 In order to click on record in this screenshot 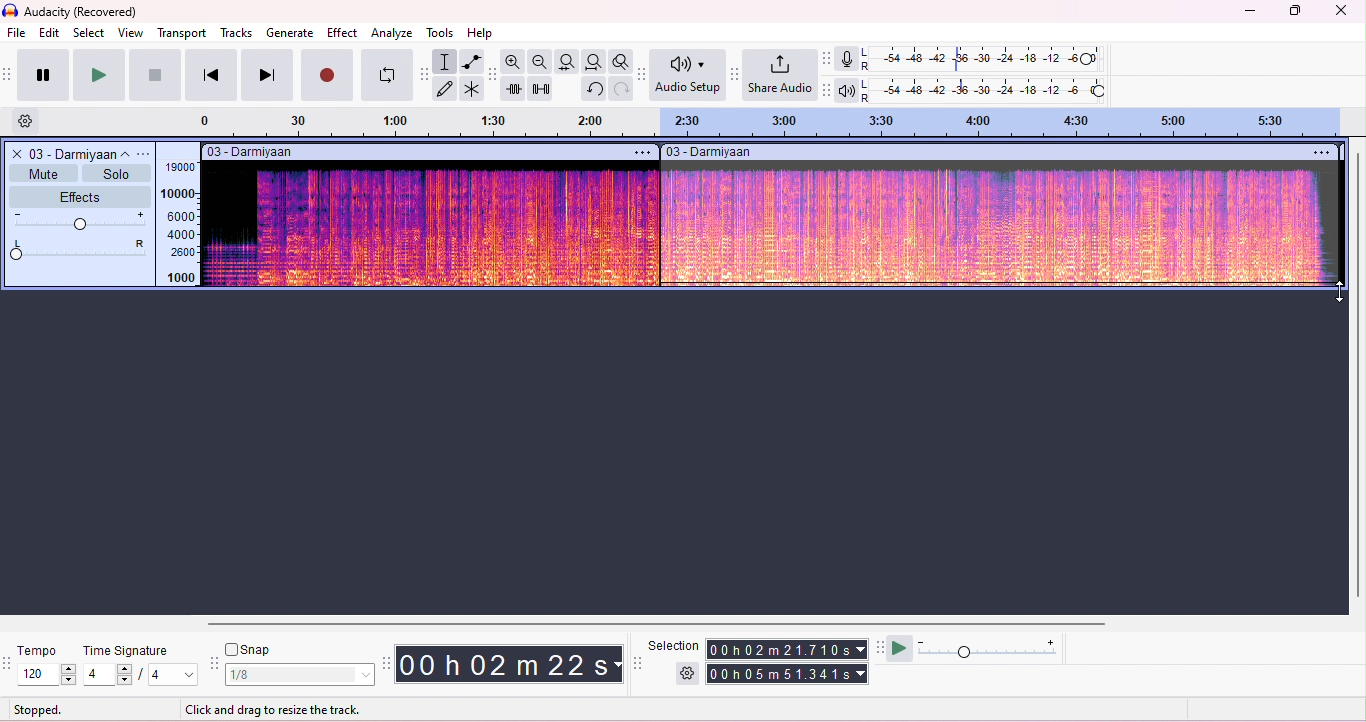, I will do `click(328, 76)`.